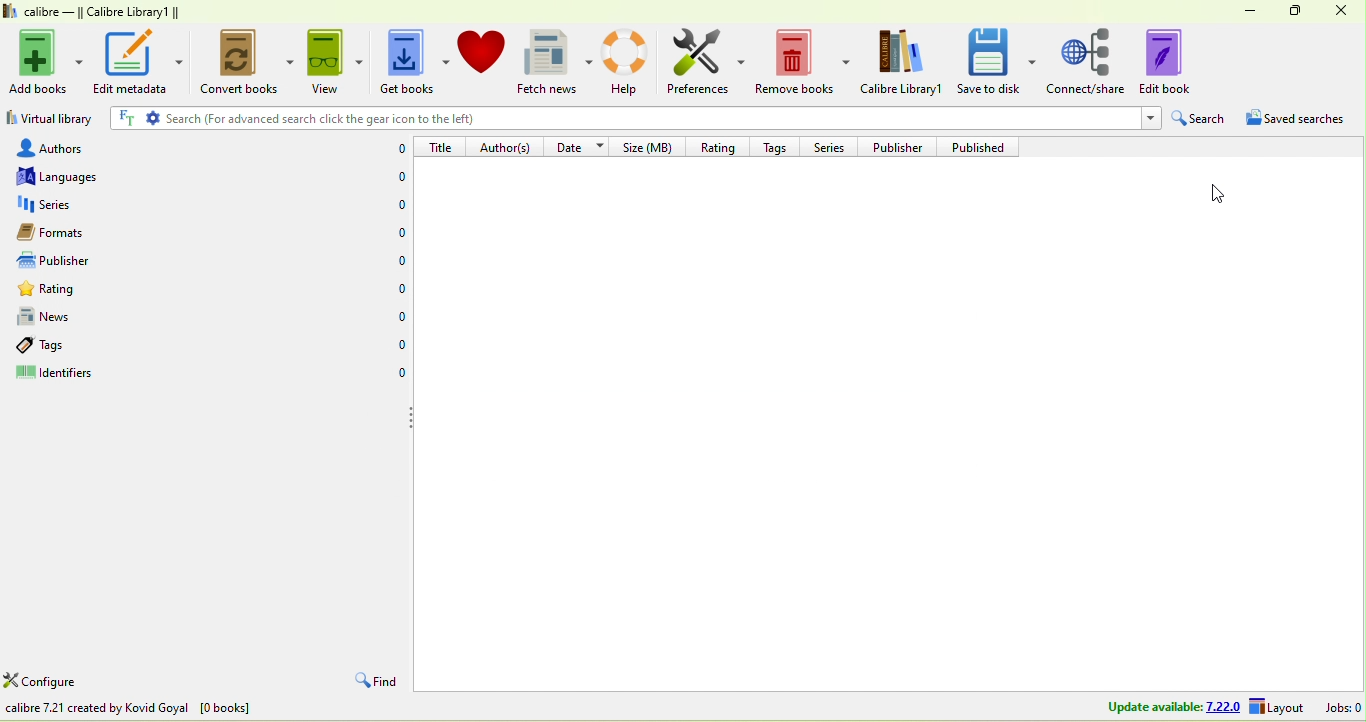 This screenshot has width=1366, height=722. I want to click on author(s), so click(508, 146).